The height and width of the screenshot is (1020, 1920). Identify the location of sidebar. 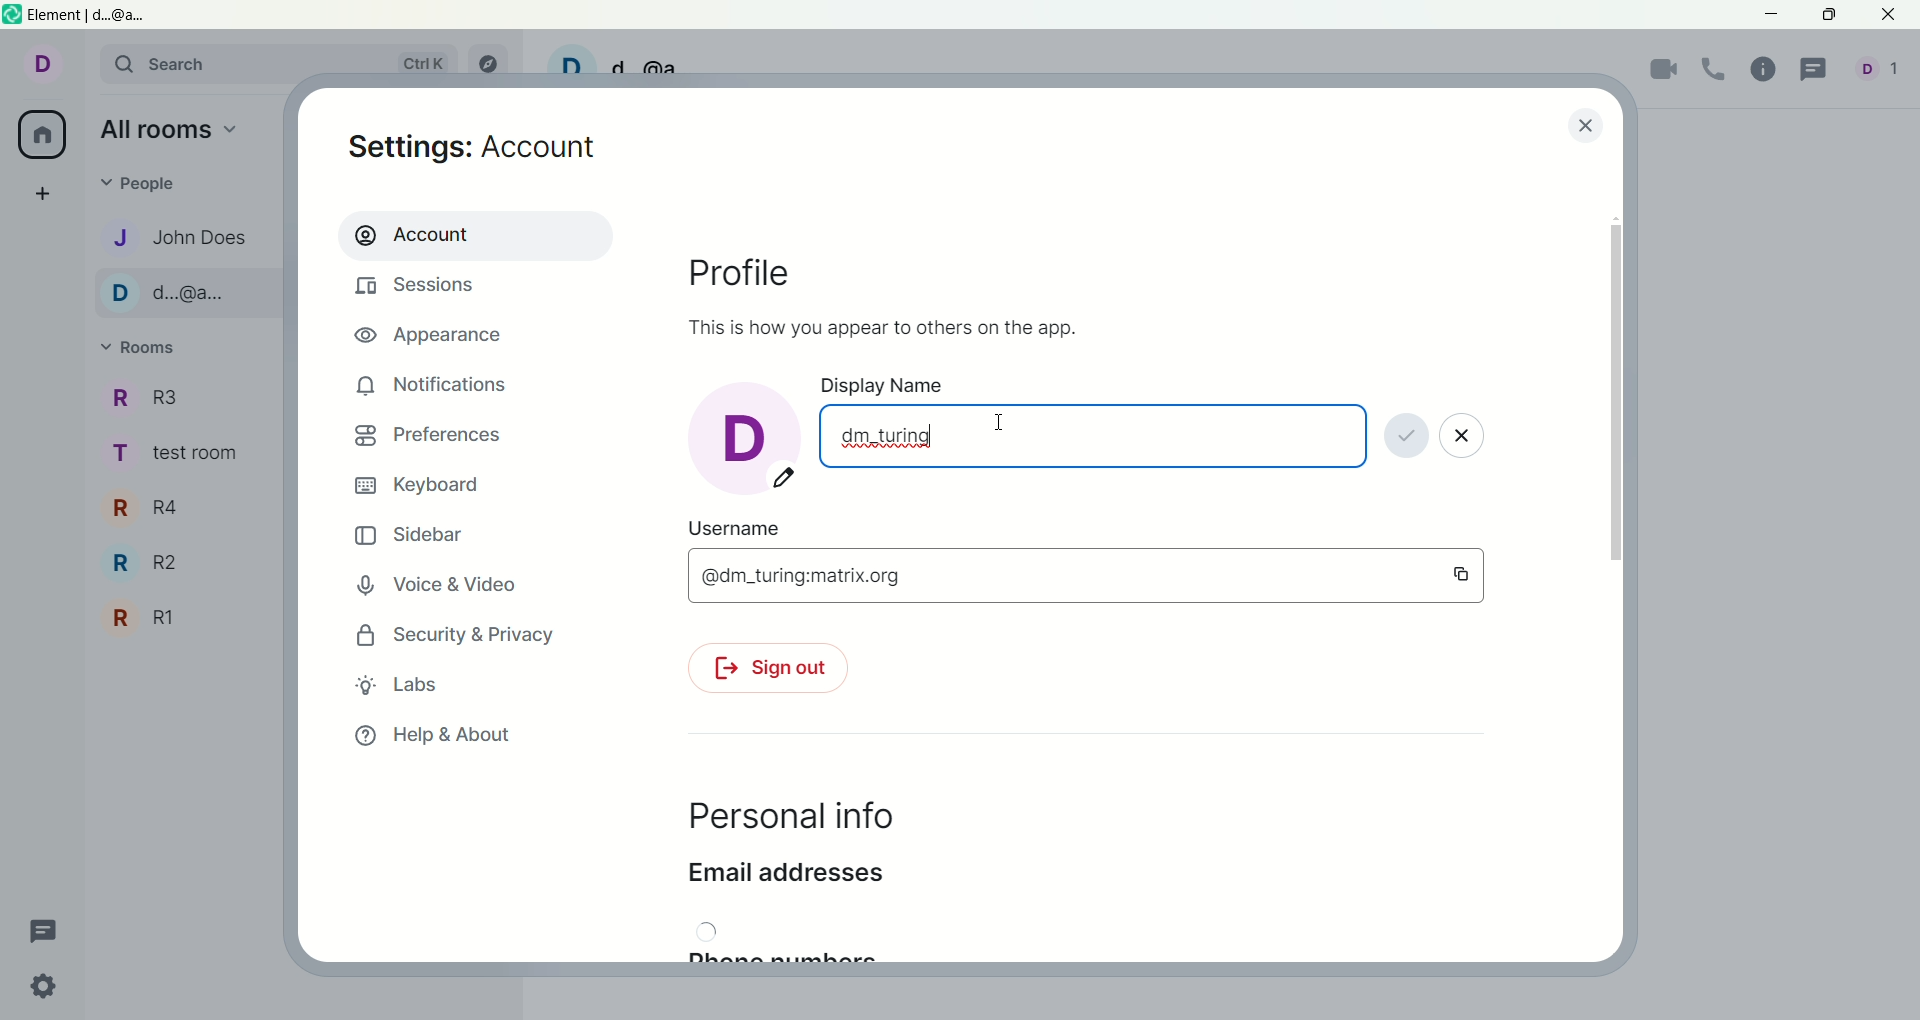
(412, 538).